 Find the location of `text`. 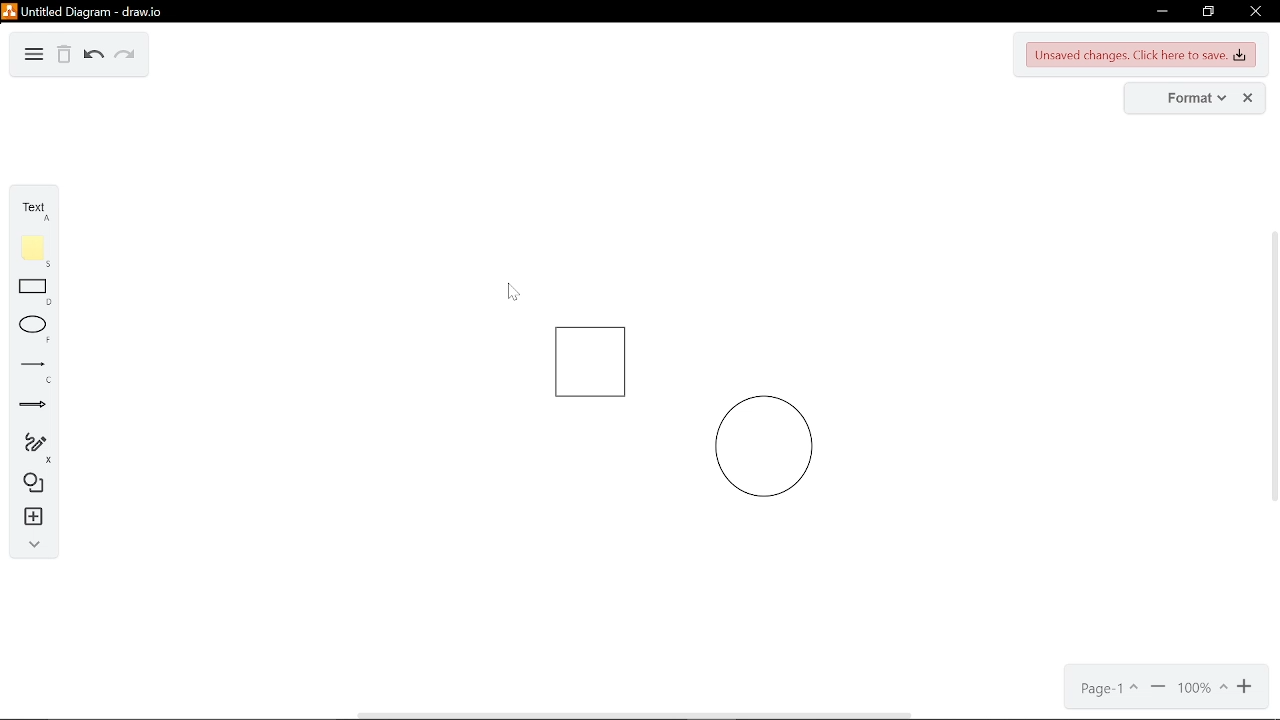

text is located at coordinates (30, 211).